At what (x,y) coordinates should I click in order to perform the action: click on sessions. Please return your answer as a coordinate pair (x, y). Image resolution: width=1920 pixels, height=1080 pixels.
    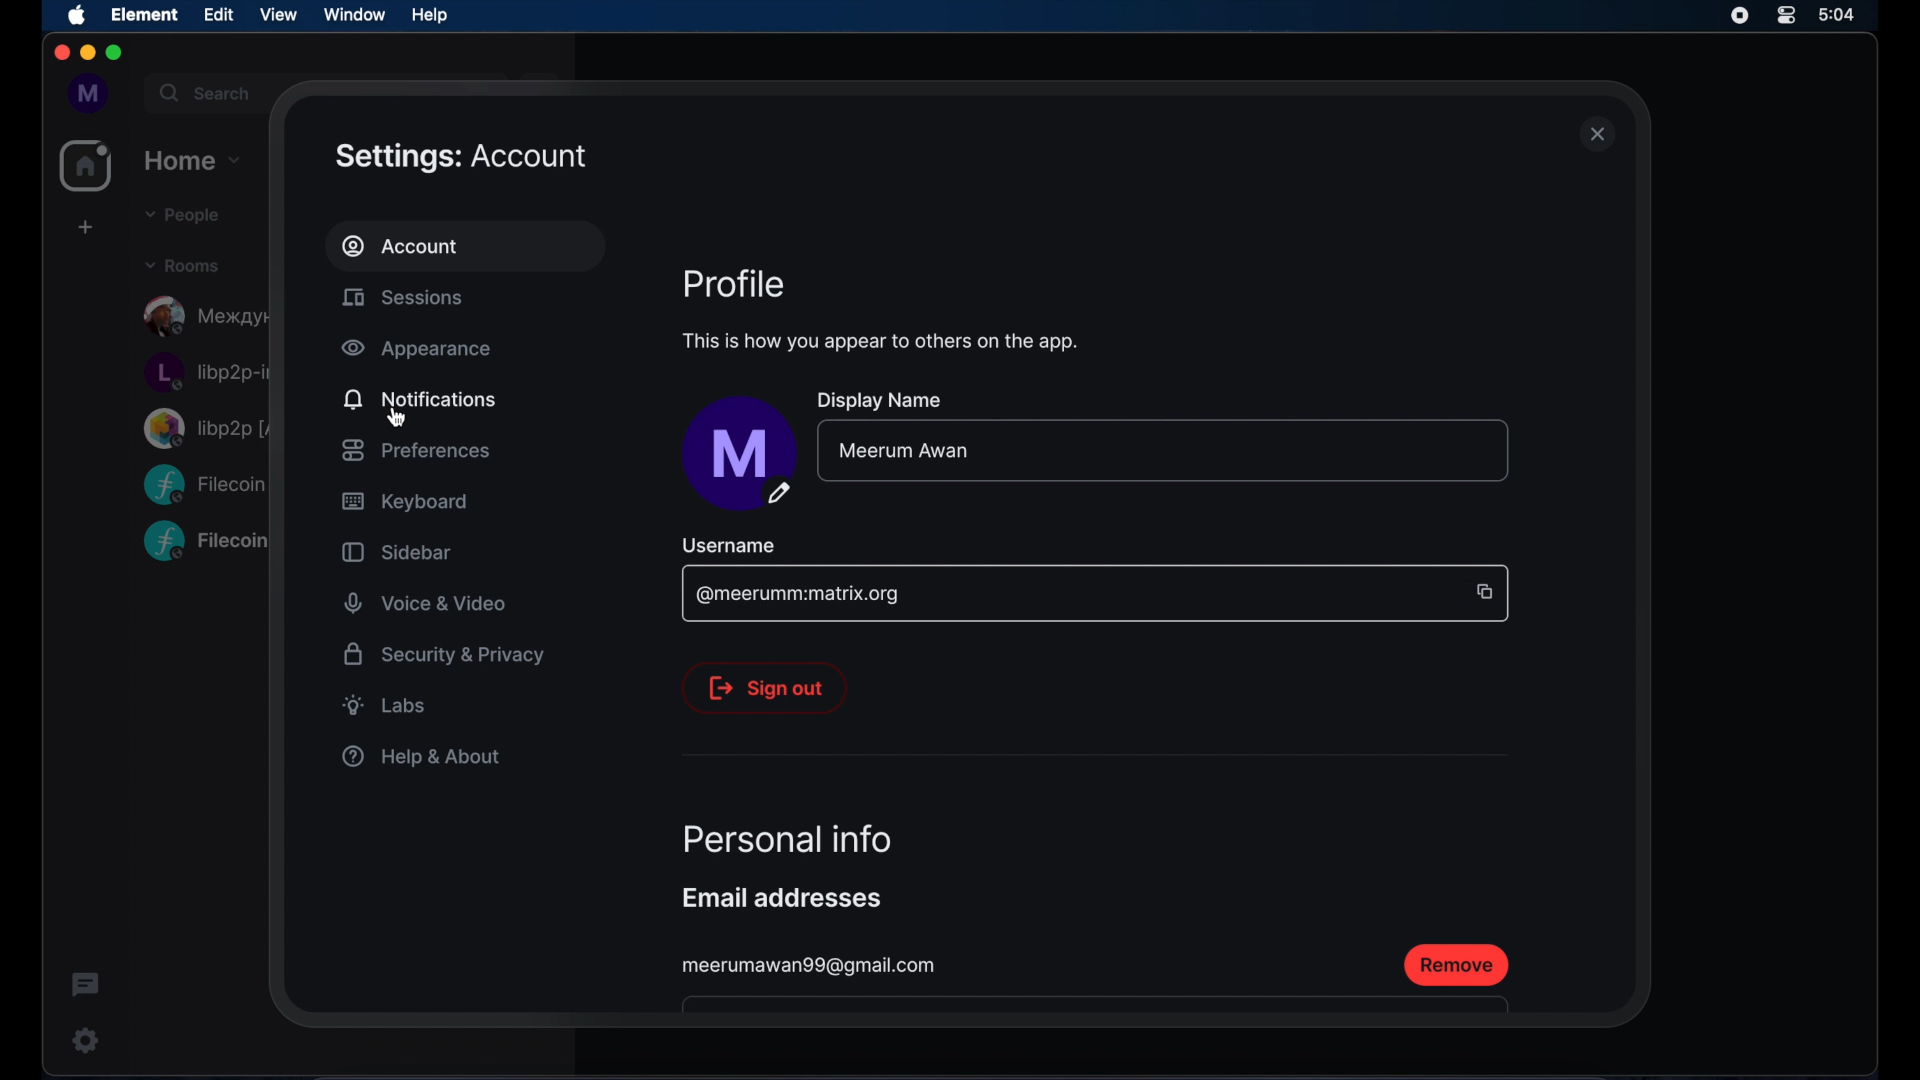
    Looking at the image, I should click on (402, 297).